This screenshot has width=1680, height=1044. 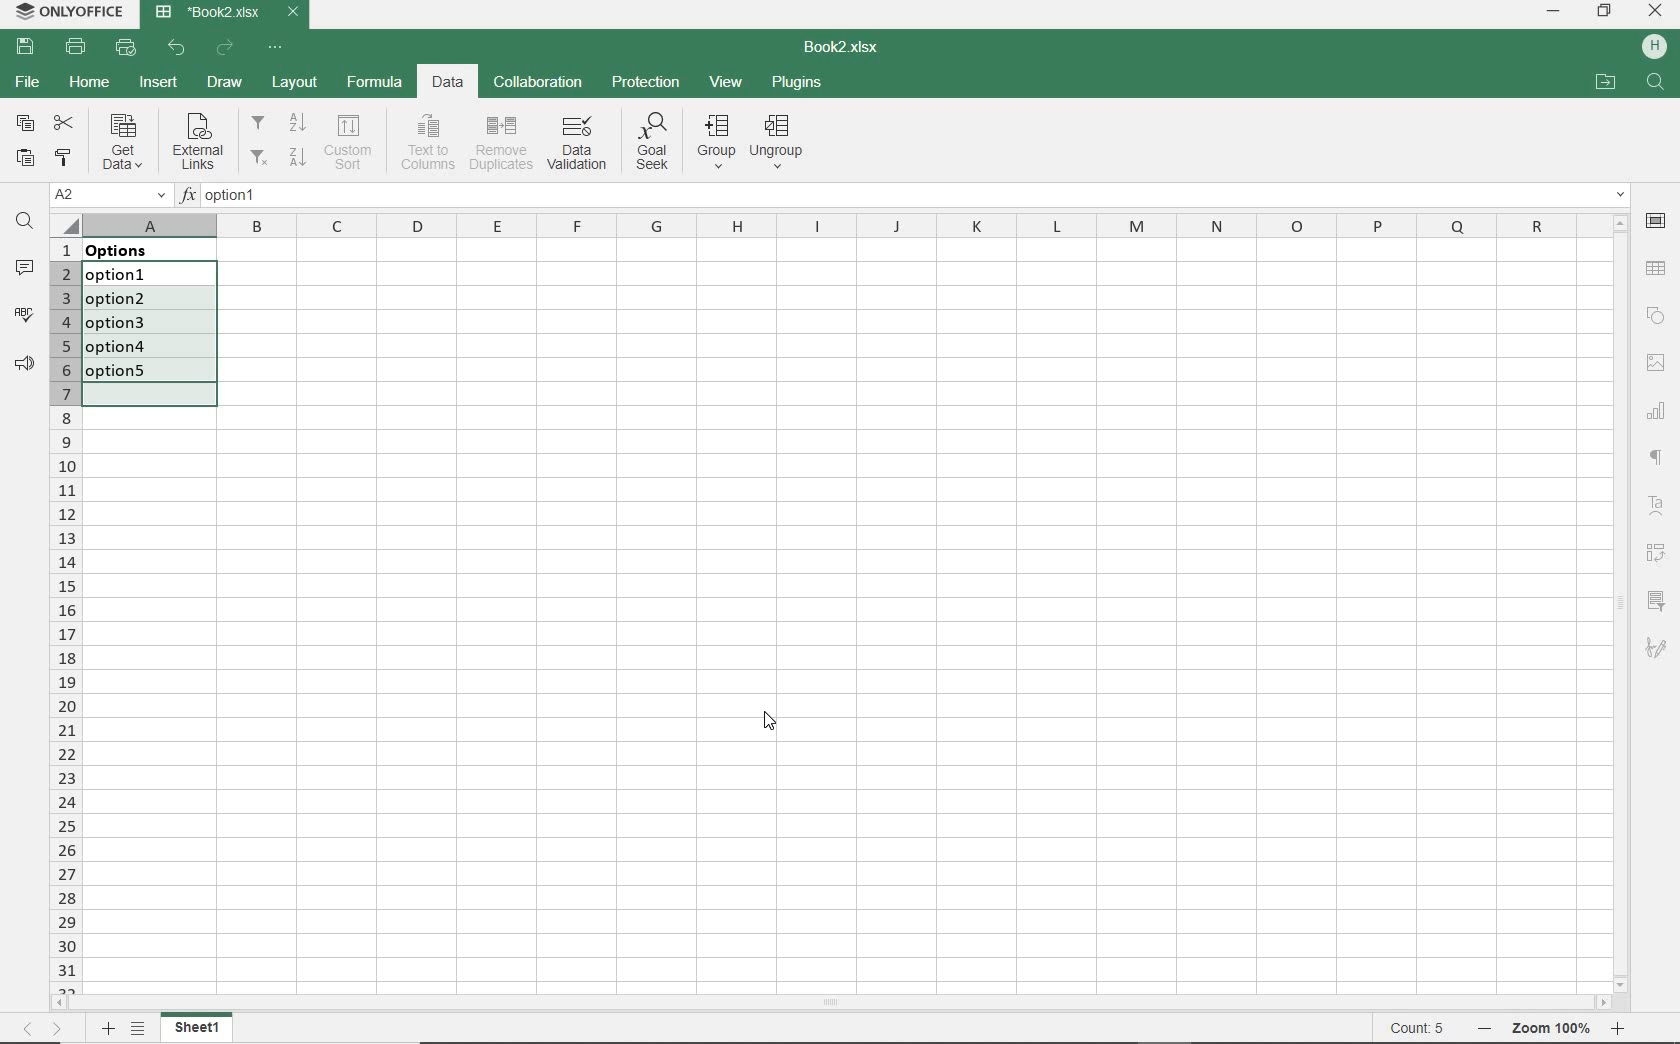 I want to click on CUSTOMIZE QUICK ACCESS TOOLBAR, so click(x=277, y=48).